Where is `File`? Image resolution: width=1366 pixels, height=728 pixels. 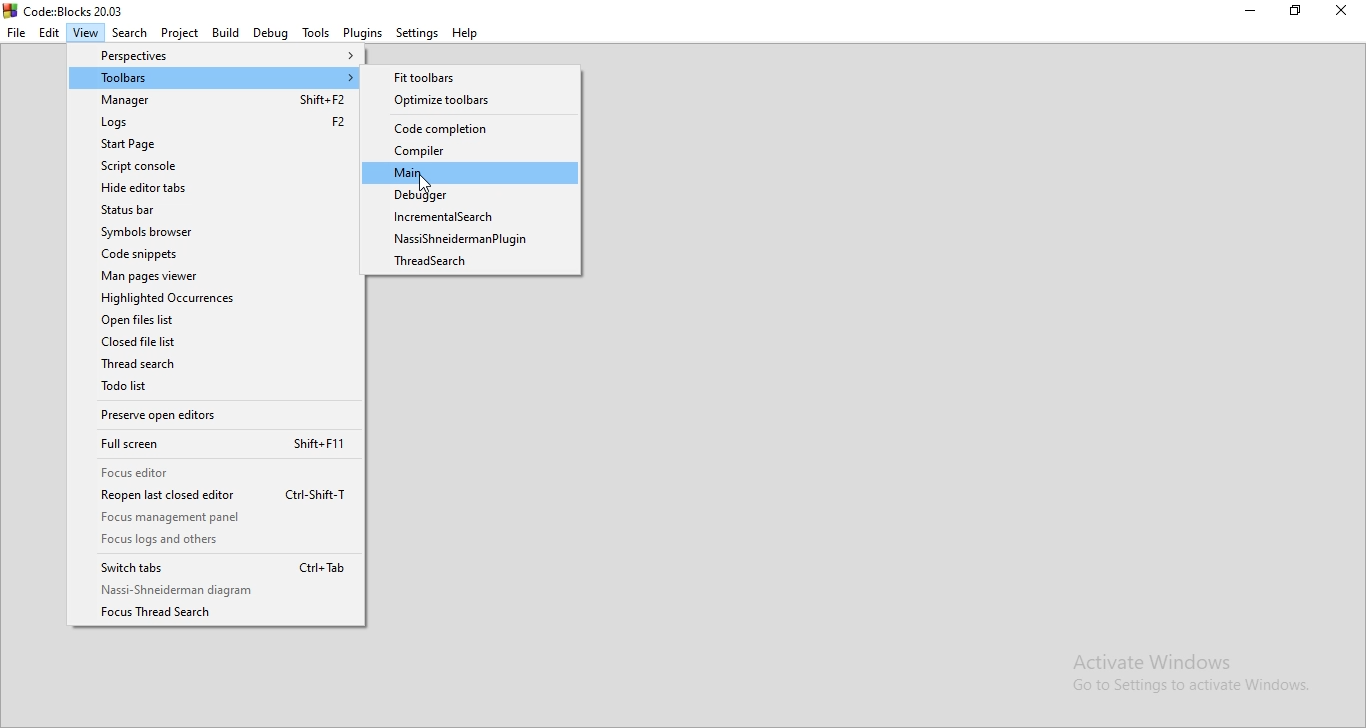
File is located at coordinates (16, 34).